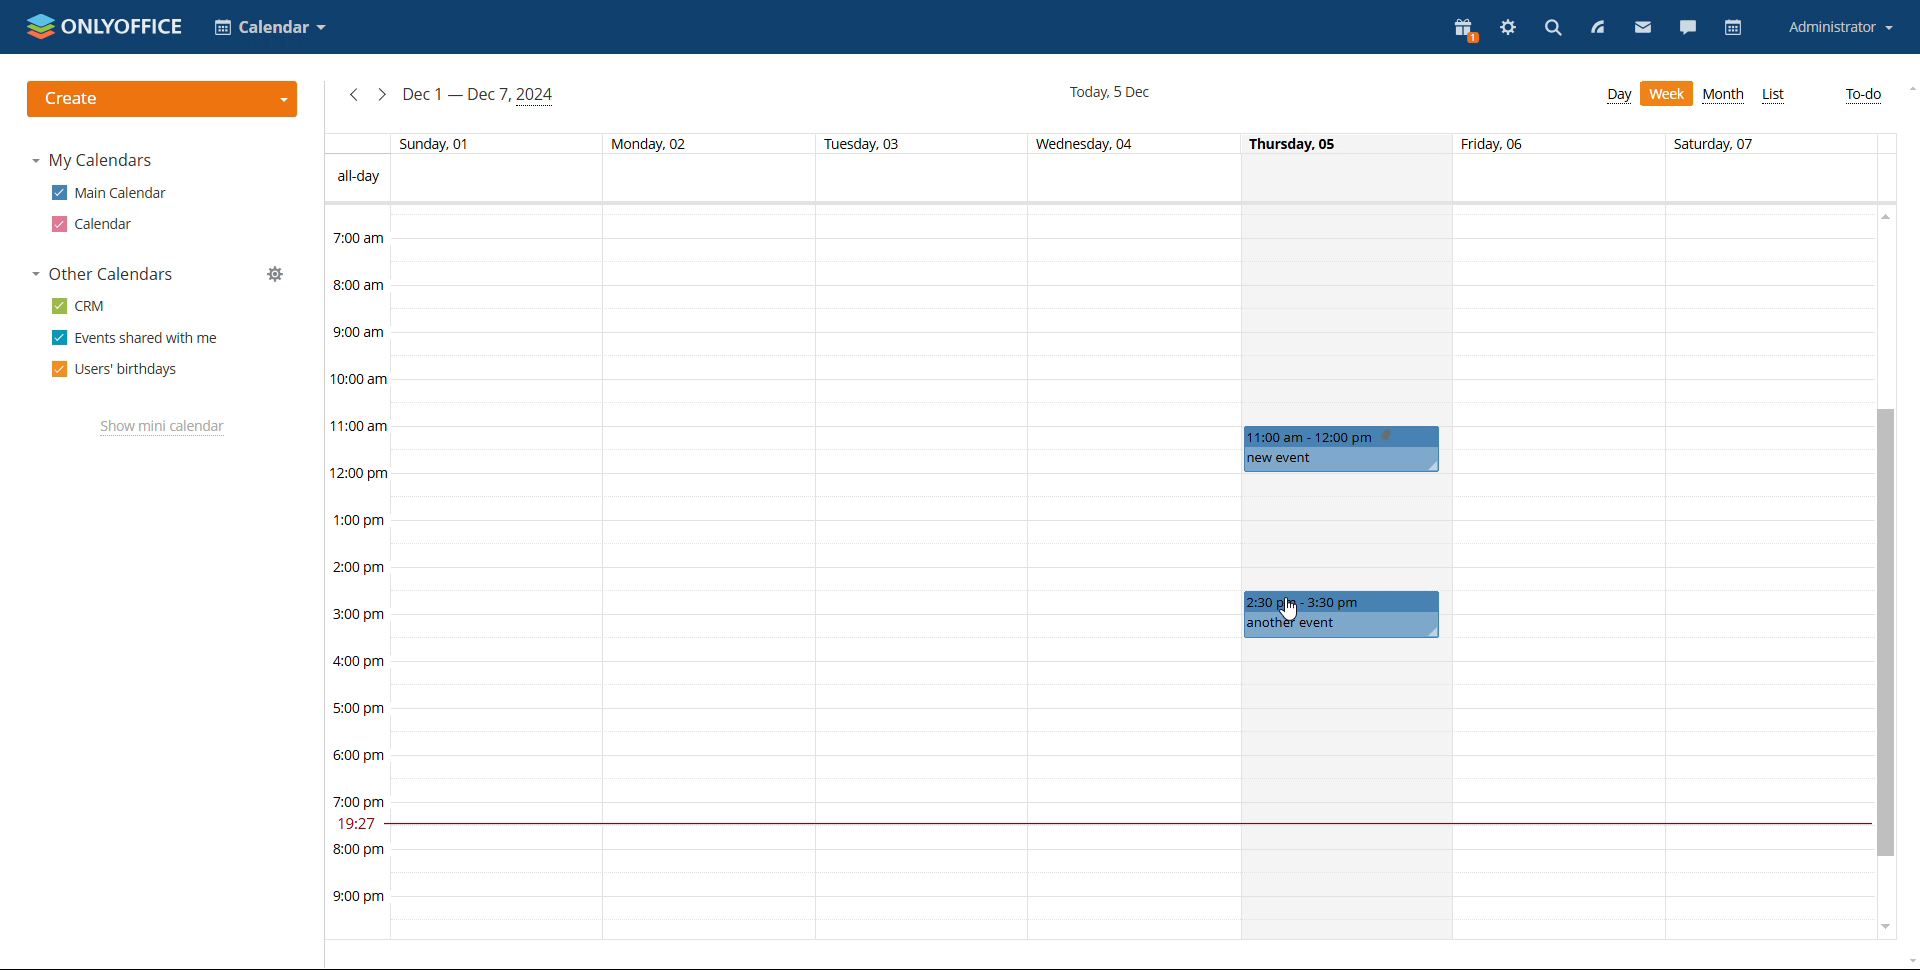  What do you see at coordinates (1287, 609) in the screenshot?
I see `cursor` at bounding box center [1287, 609].